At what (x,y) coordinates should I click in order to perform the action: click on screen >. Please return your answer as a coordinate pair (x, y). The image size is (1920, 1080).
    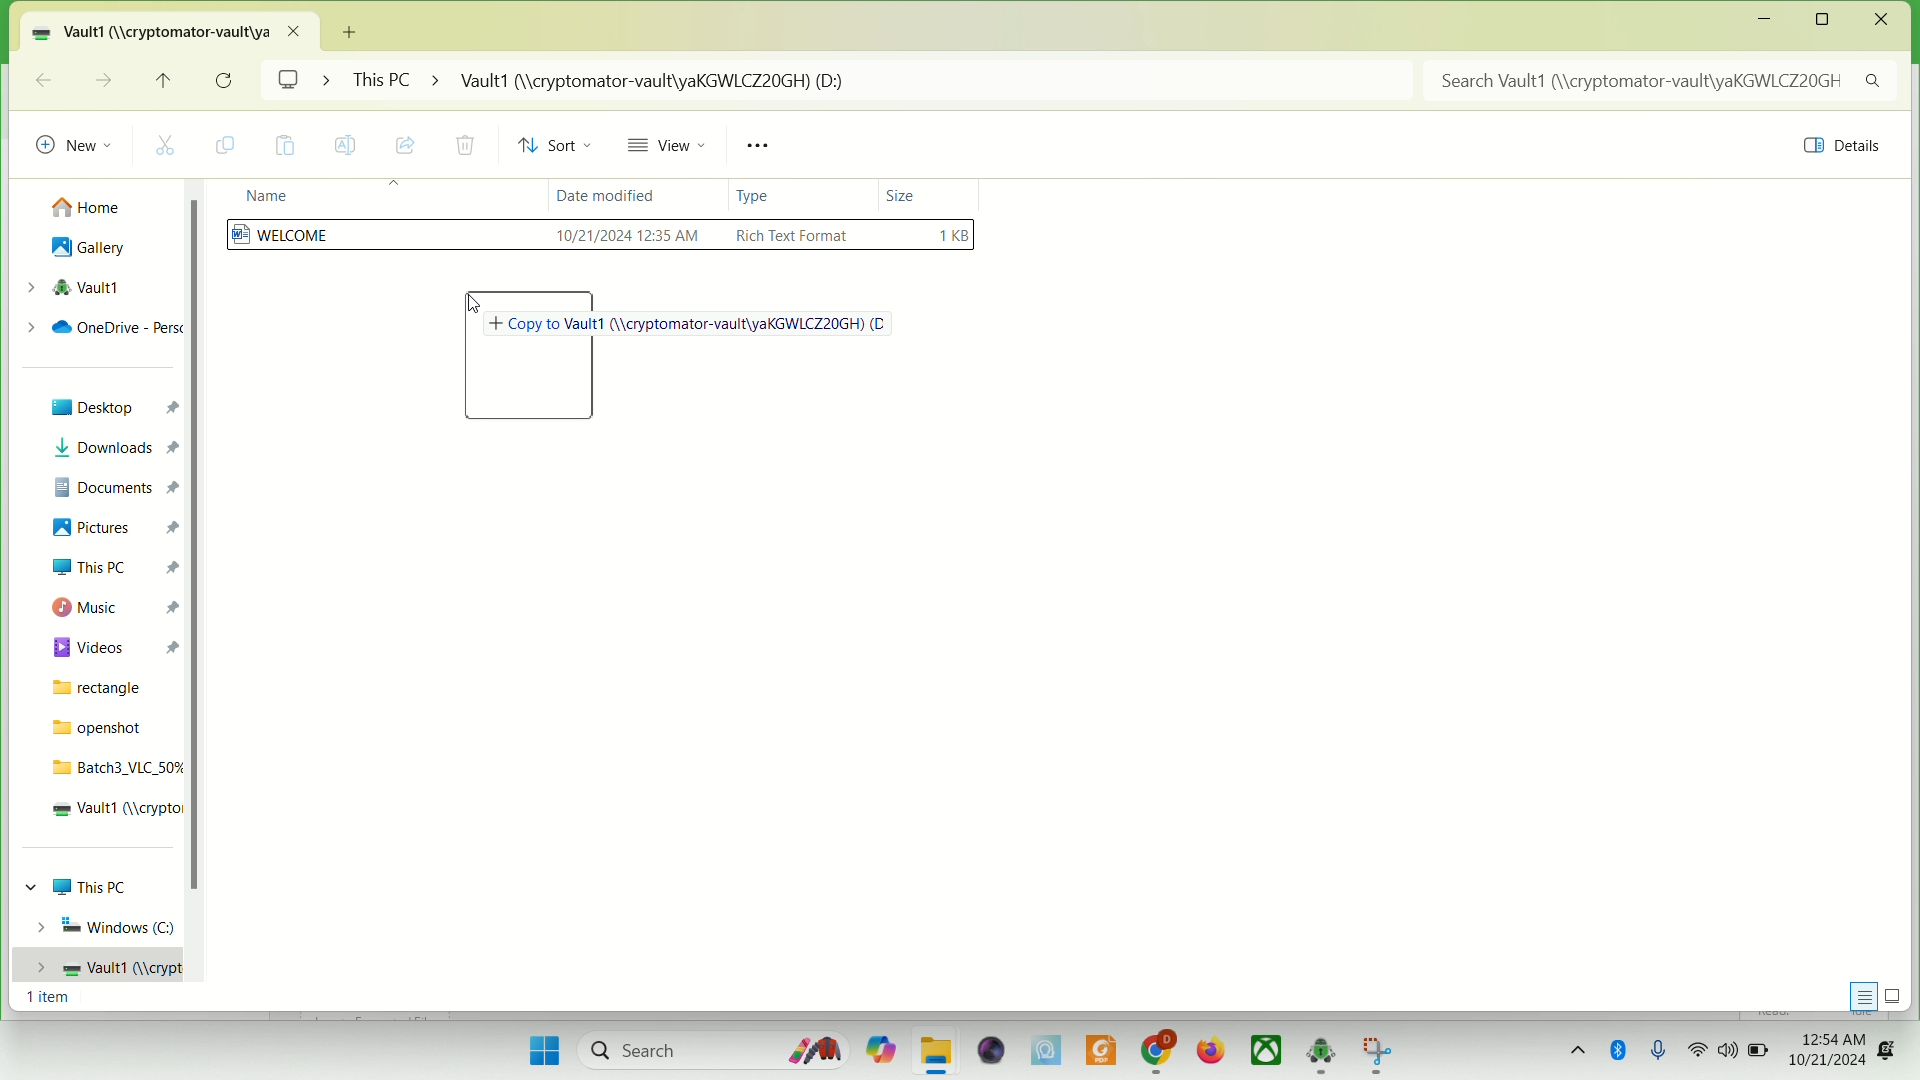
    Looking at the image, I should click on (304, 83).